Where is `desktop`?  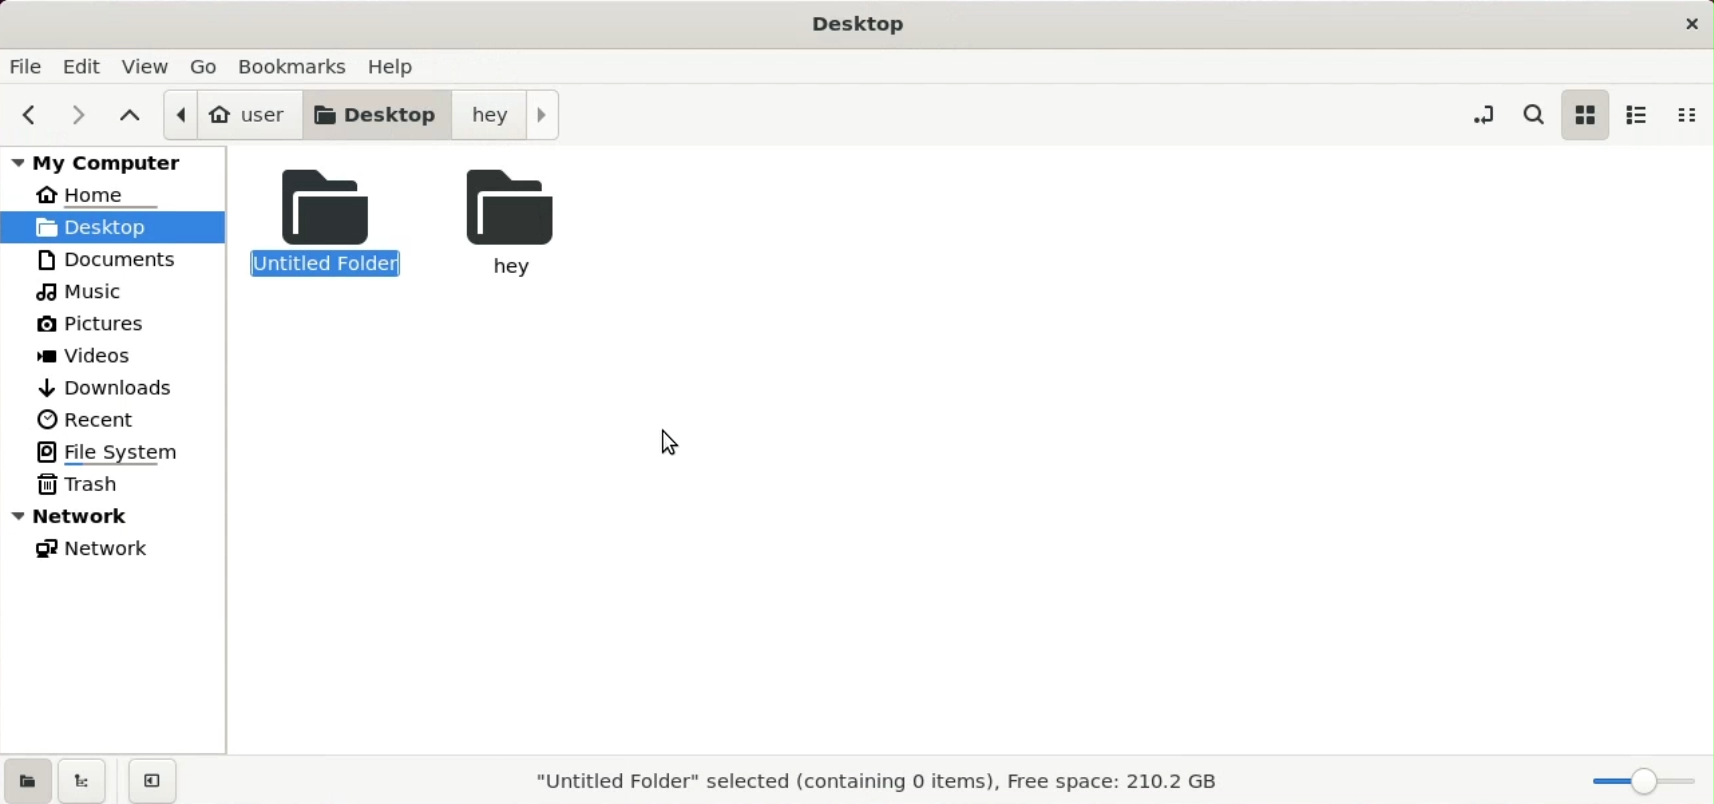
desktop is located at coordinates (383, 115).